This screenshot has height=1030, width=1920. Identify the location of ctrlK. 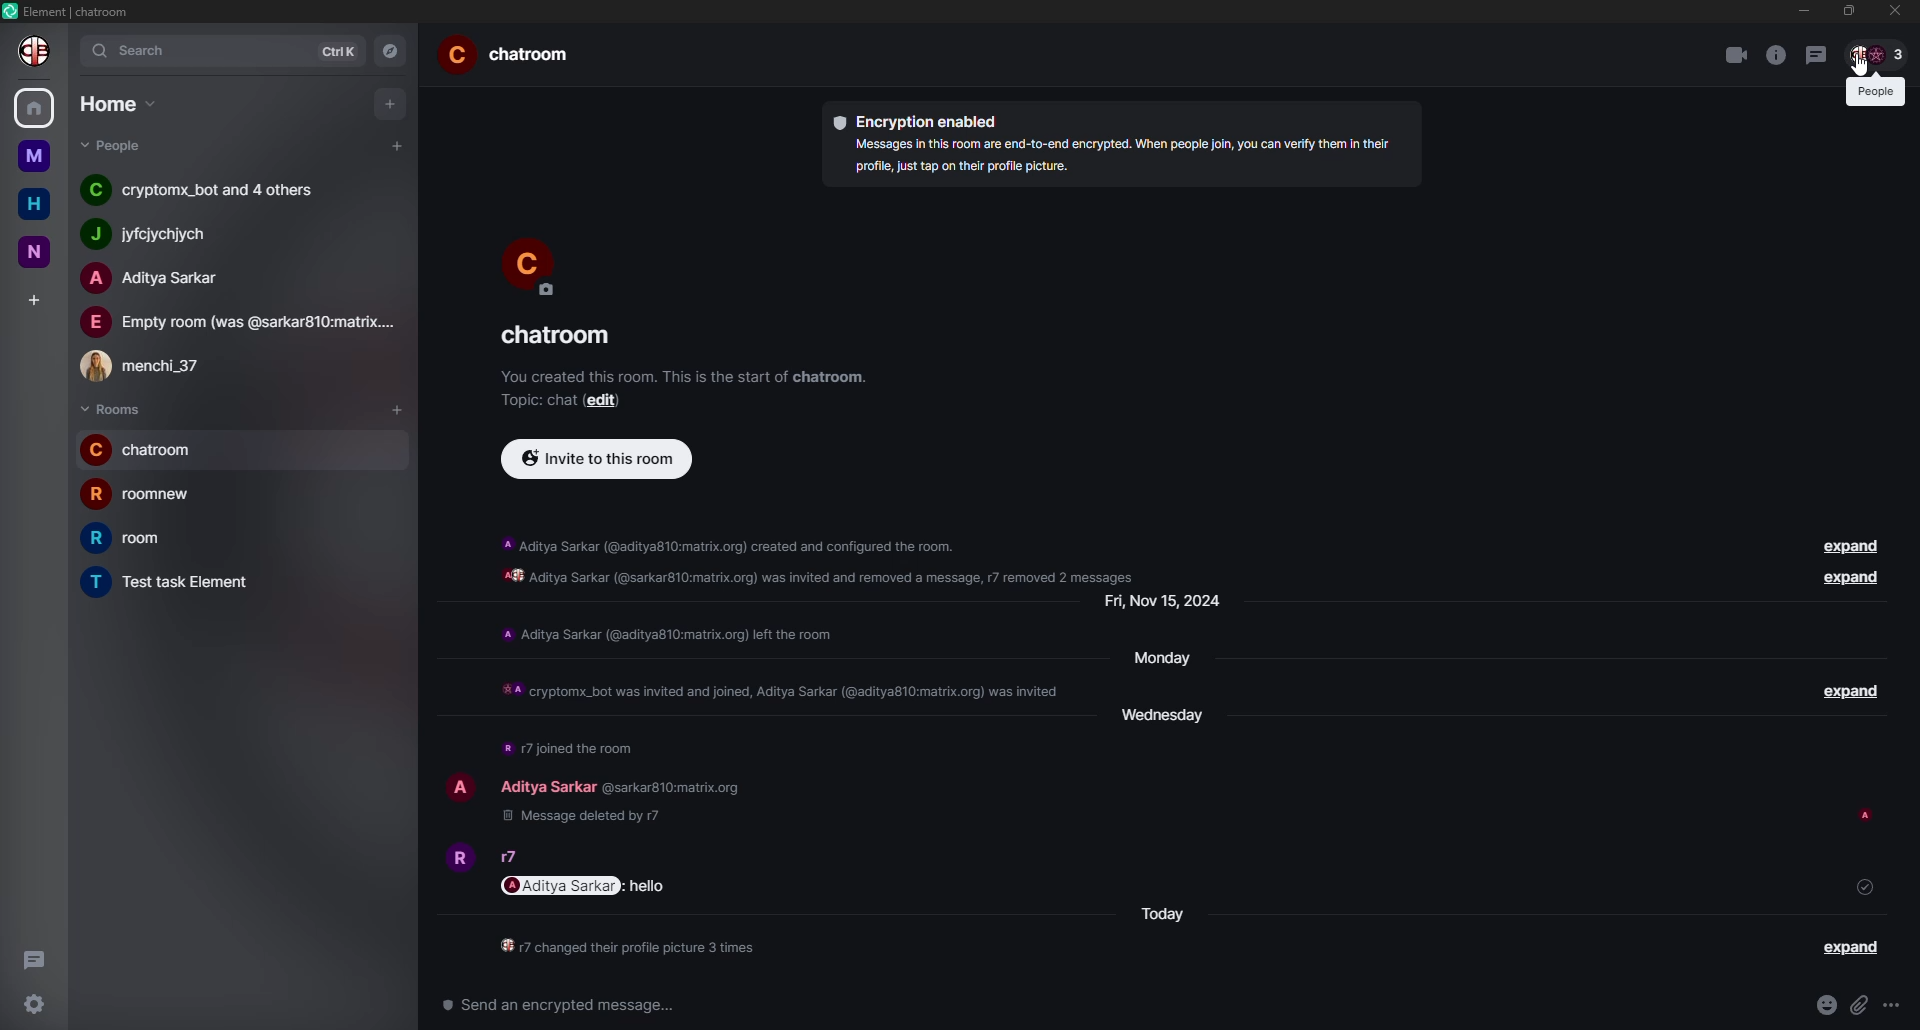
(339, 52).